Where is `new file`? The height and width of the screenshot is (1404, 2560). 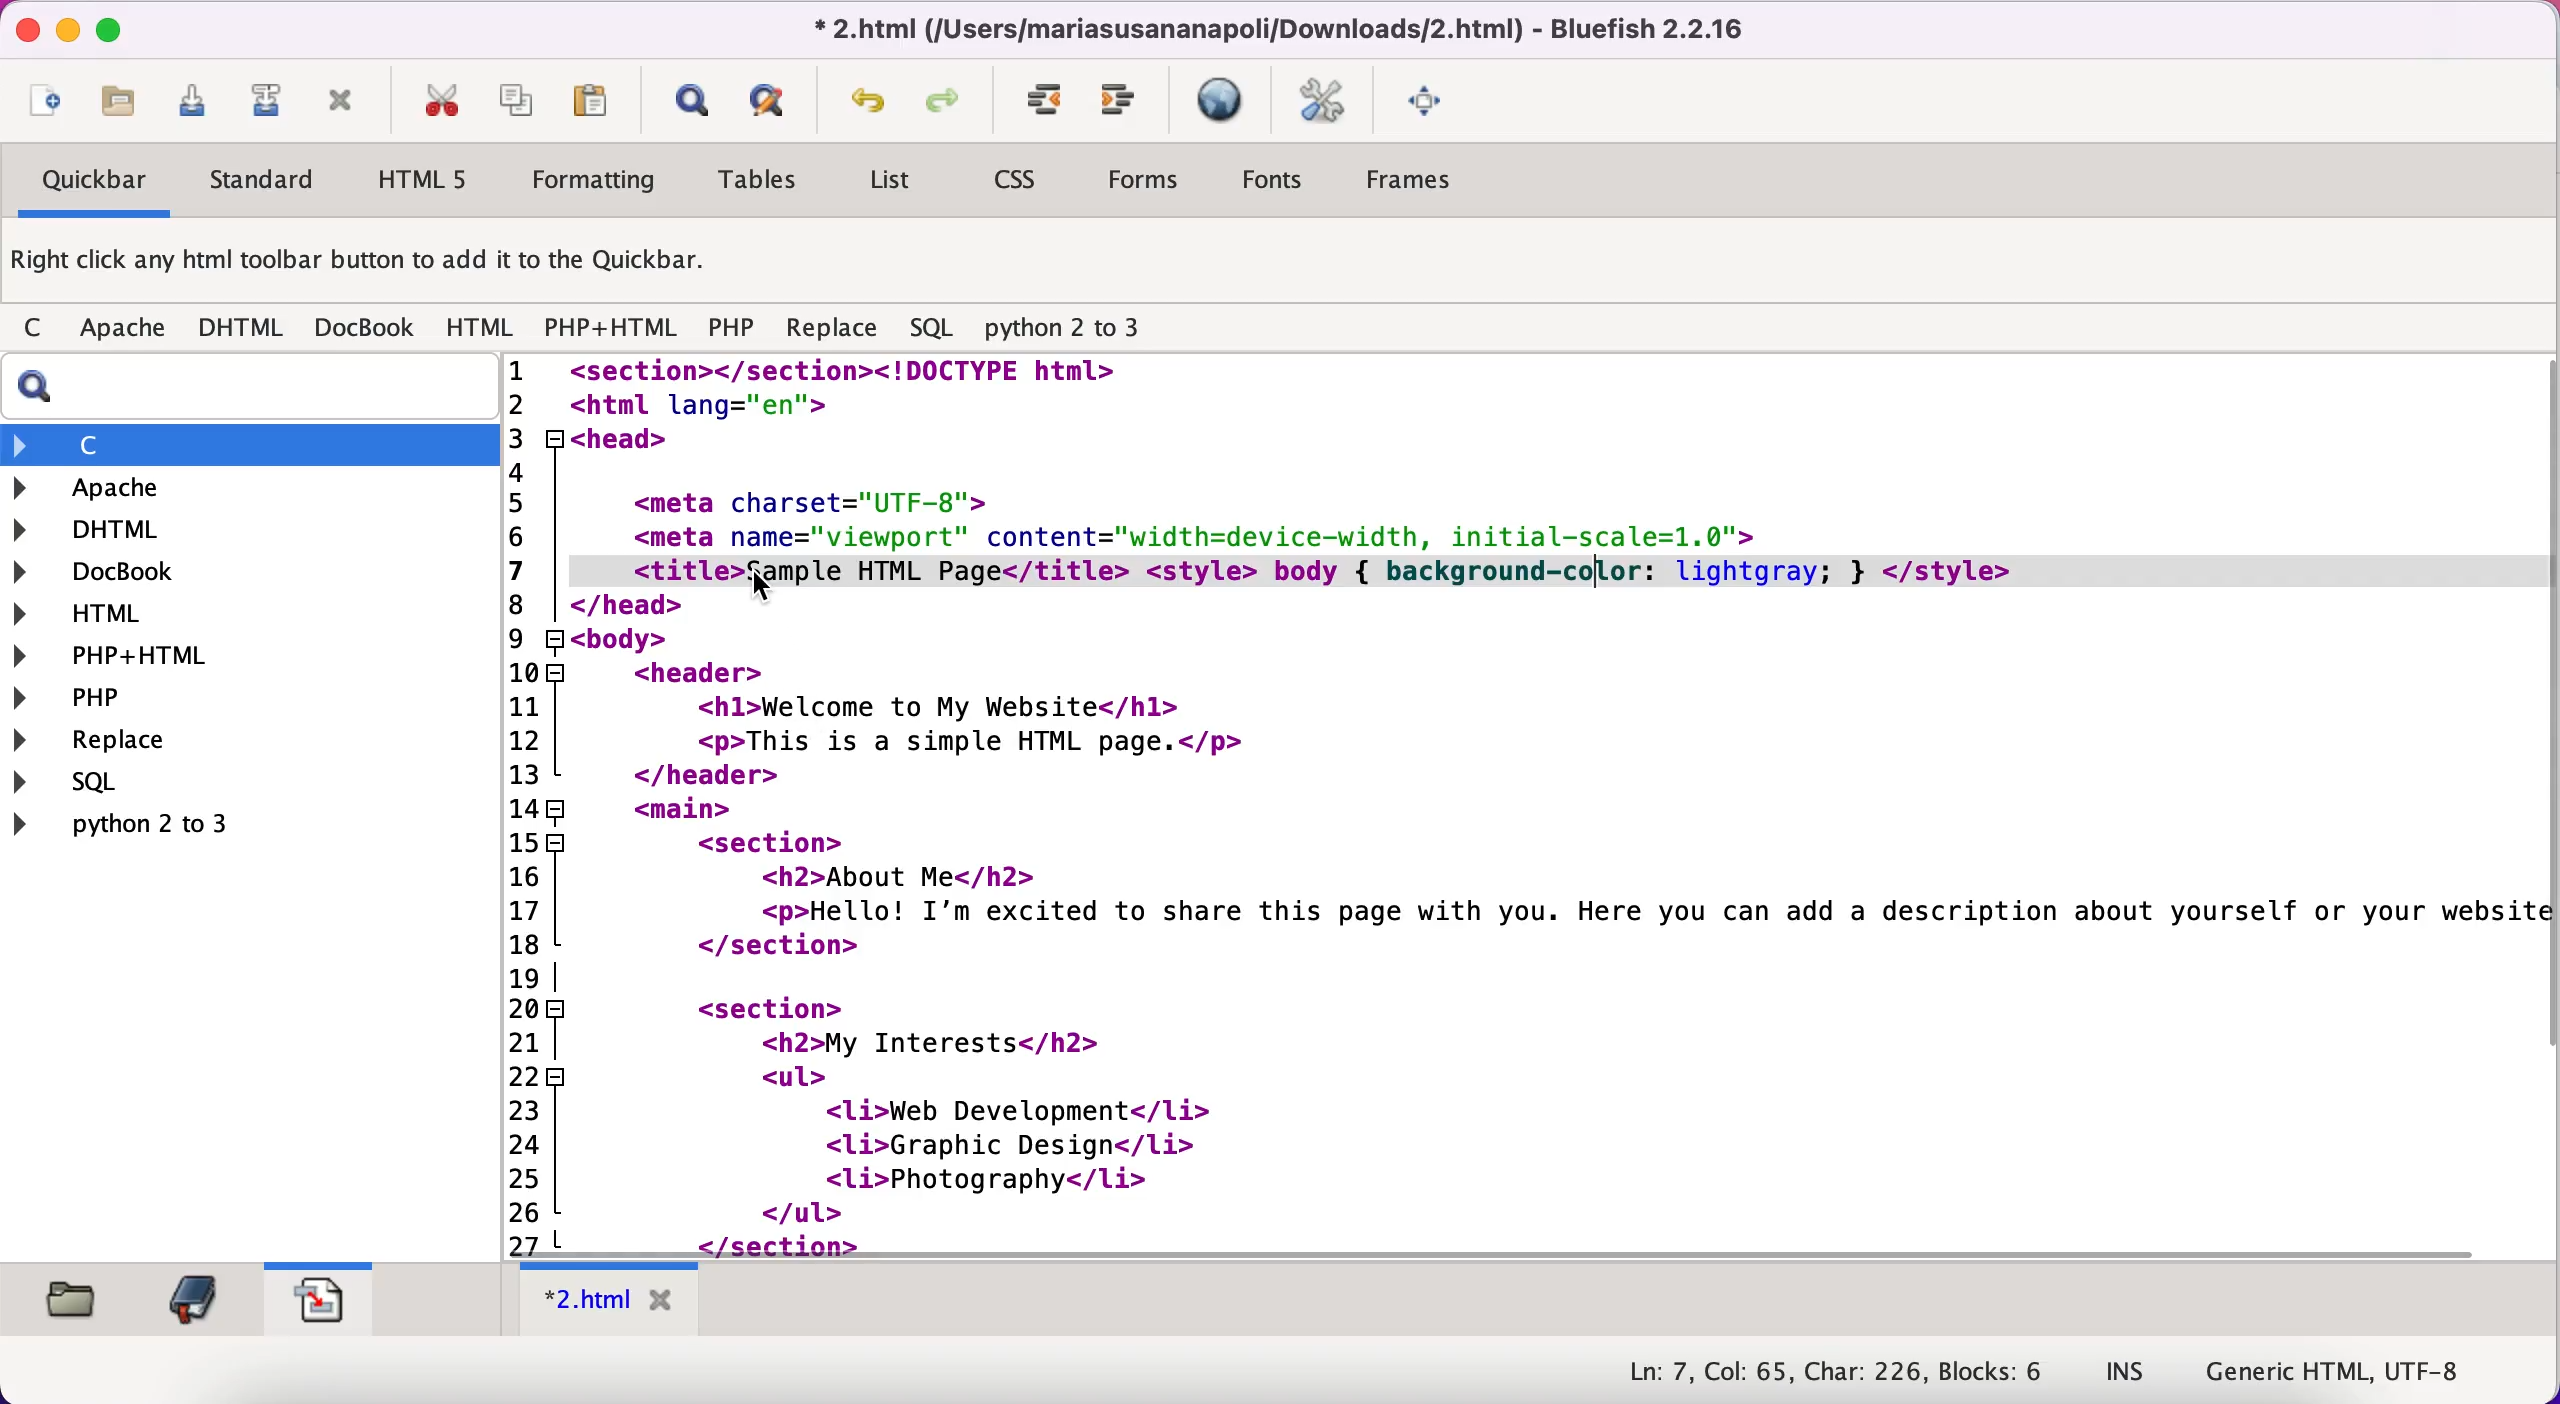 new file is located at coordinates (45, 105).